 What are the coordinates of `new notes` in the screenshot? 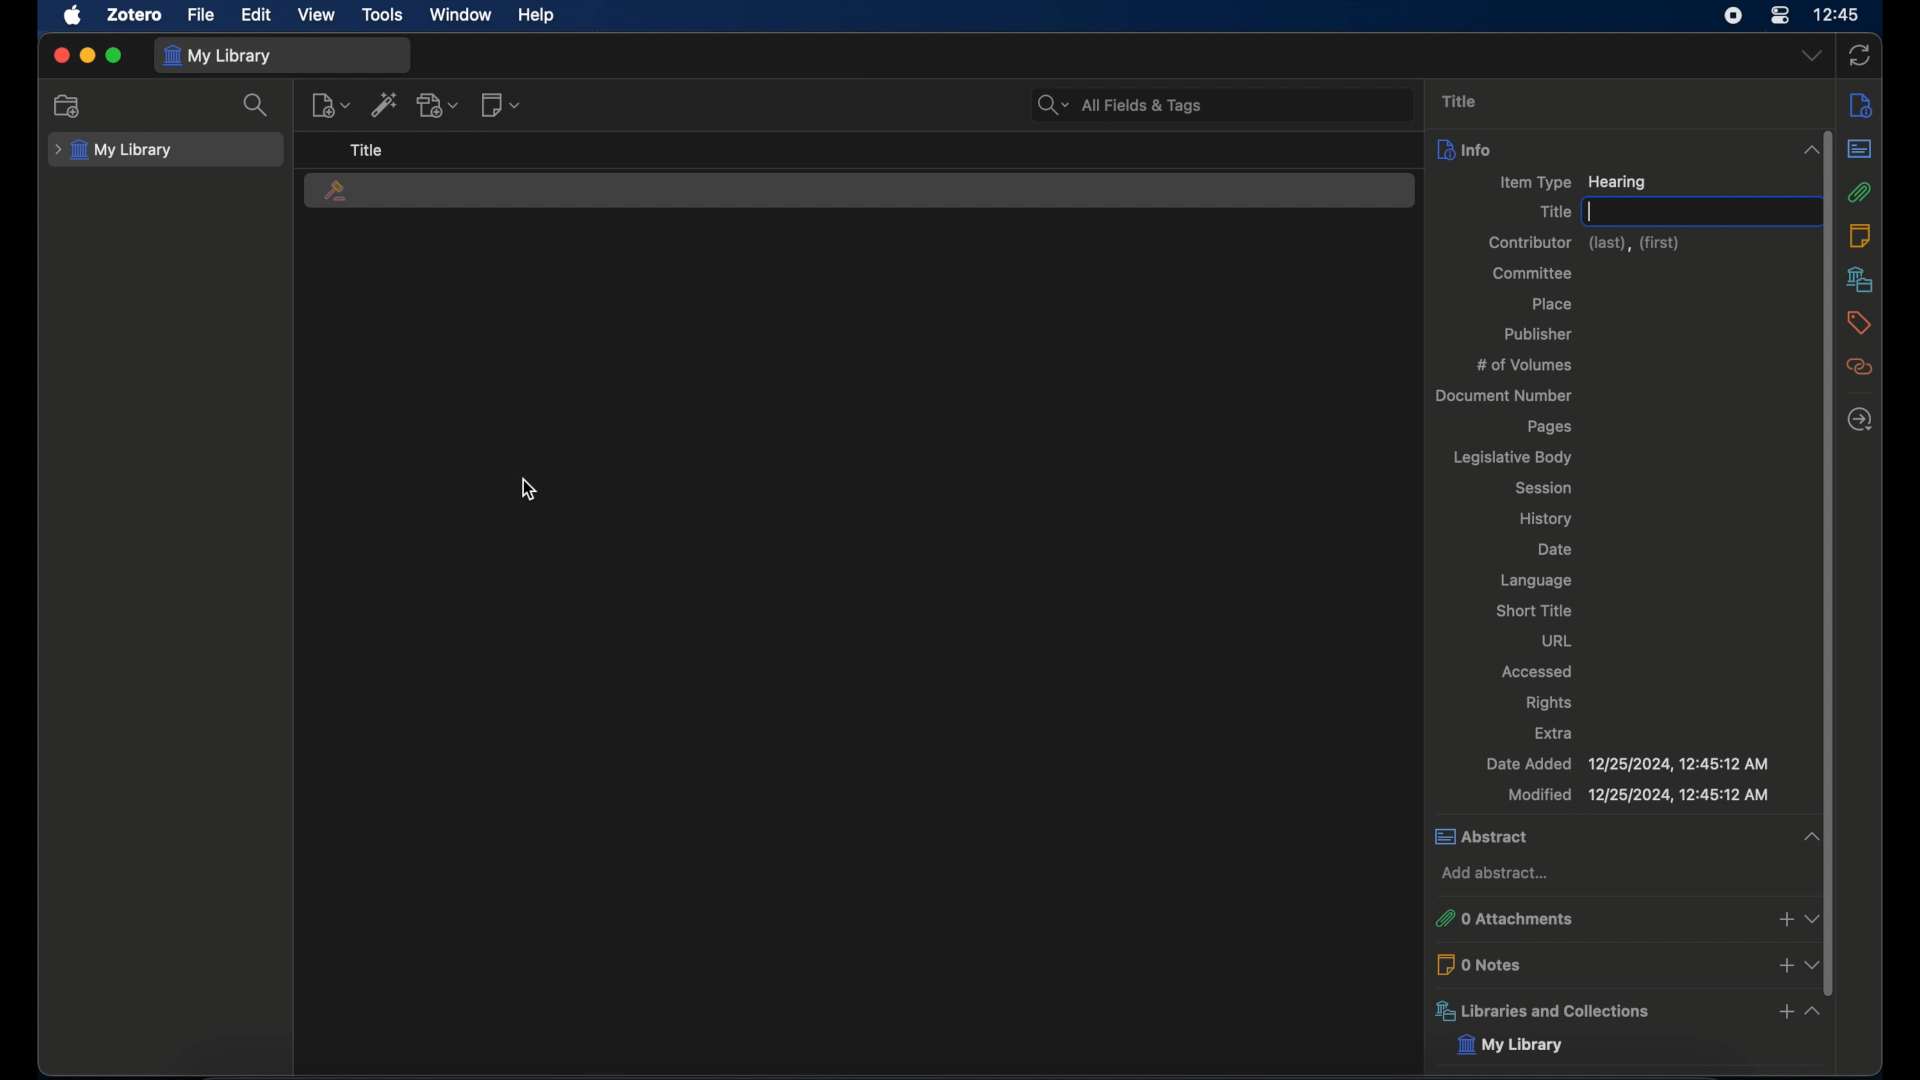 It's located at (502, 104).